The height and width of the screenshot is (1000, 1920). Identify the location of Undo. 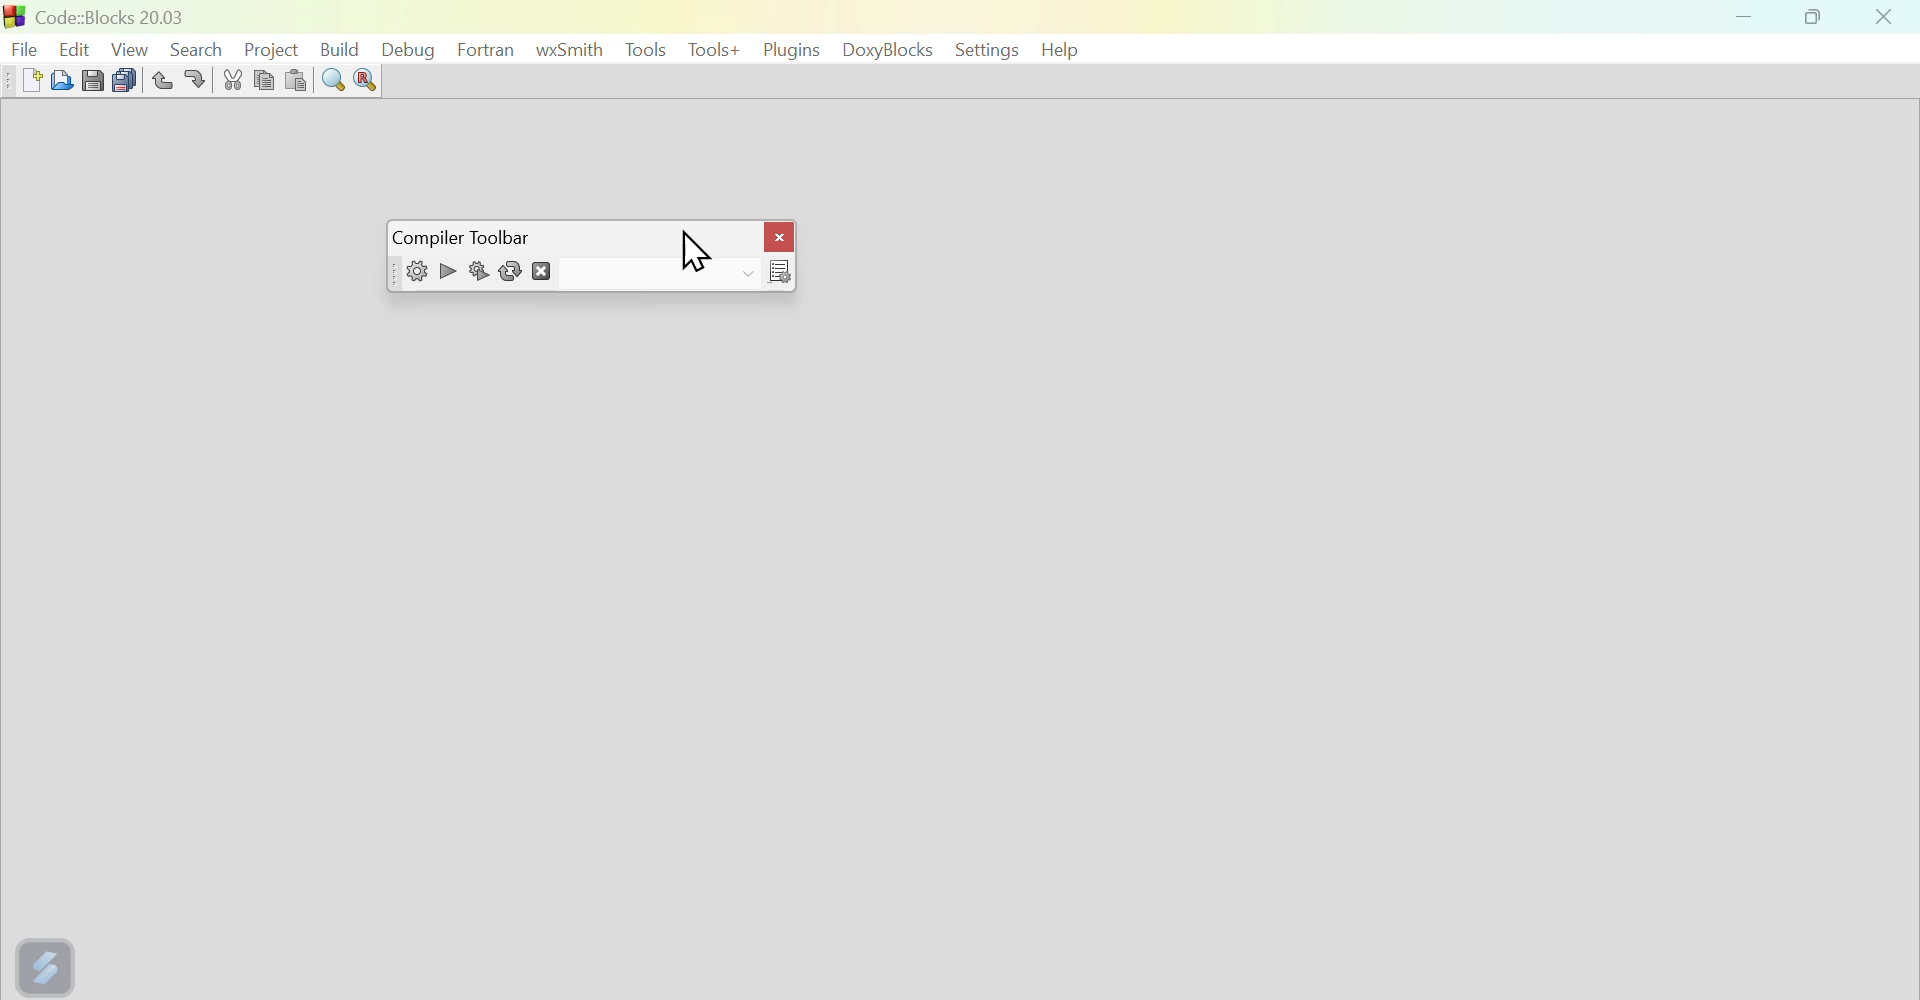
(159, 76).